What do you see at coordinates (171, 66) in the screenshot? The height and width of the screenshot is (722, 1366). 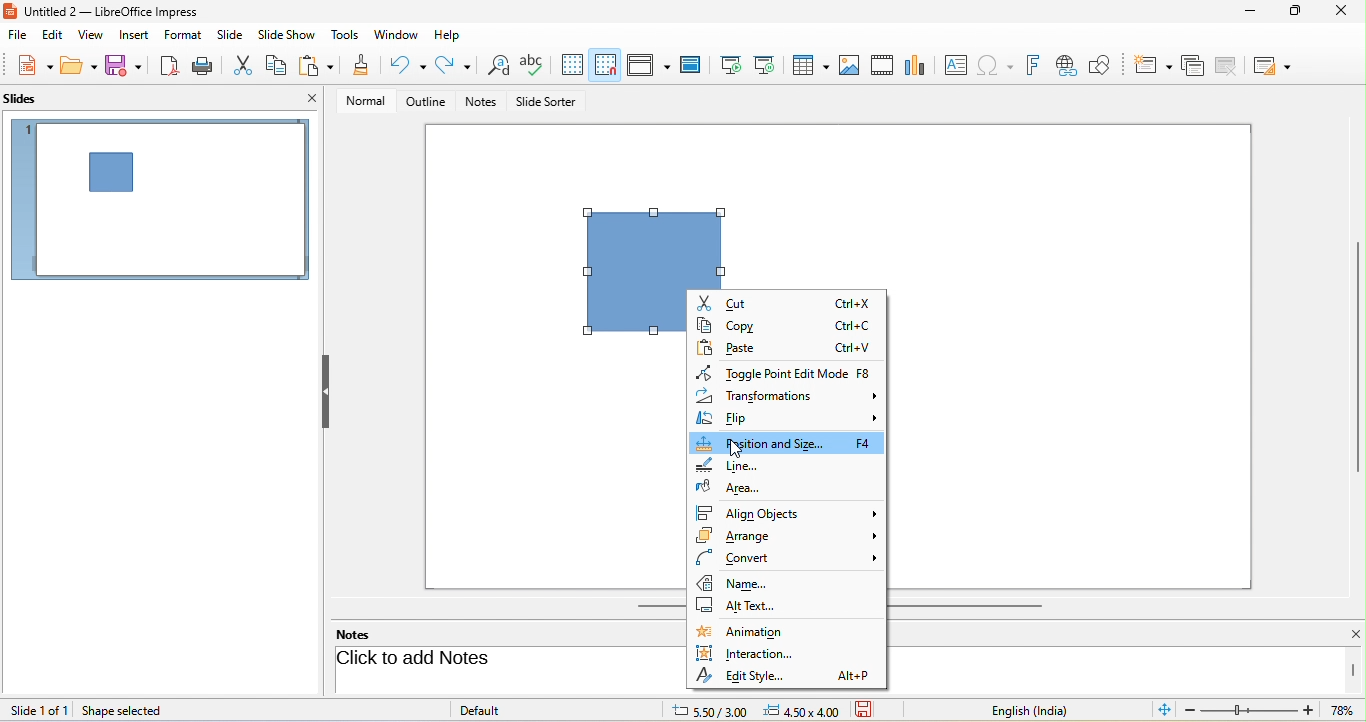 I see `export directly as pdf` at bounding box center [171, 66].